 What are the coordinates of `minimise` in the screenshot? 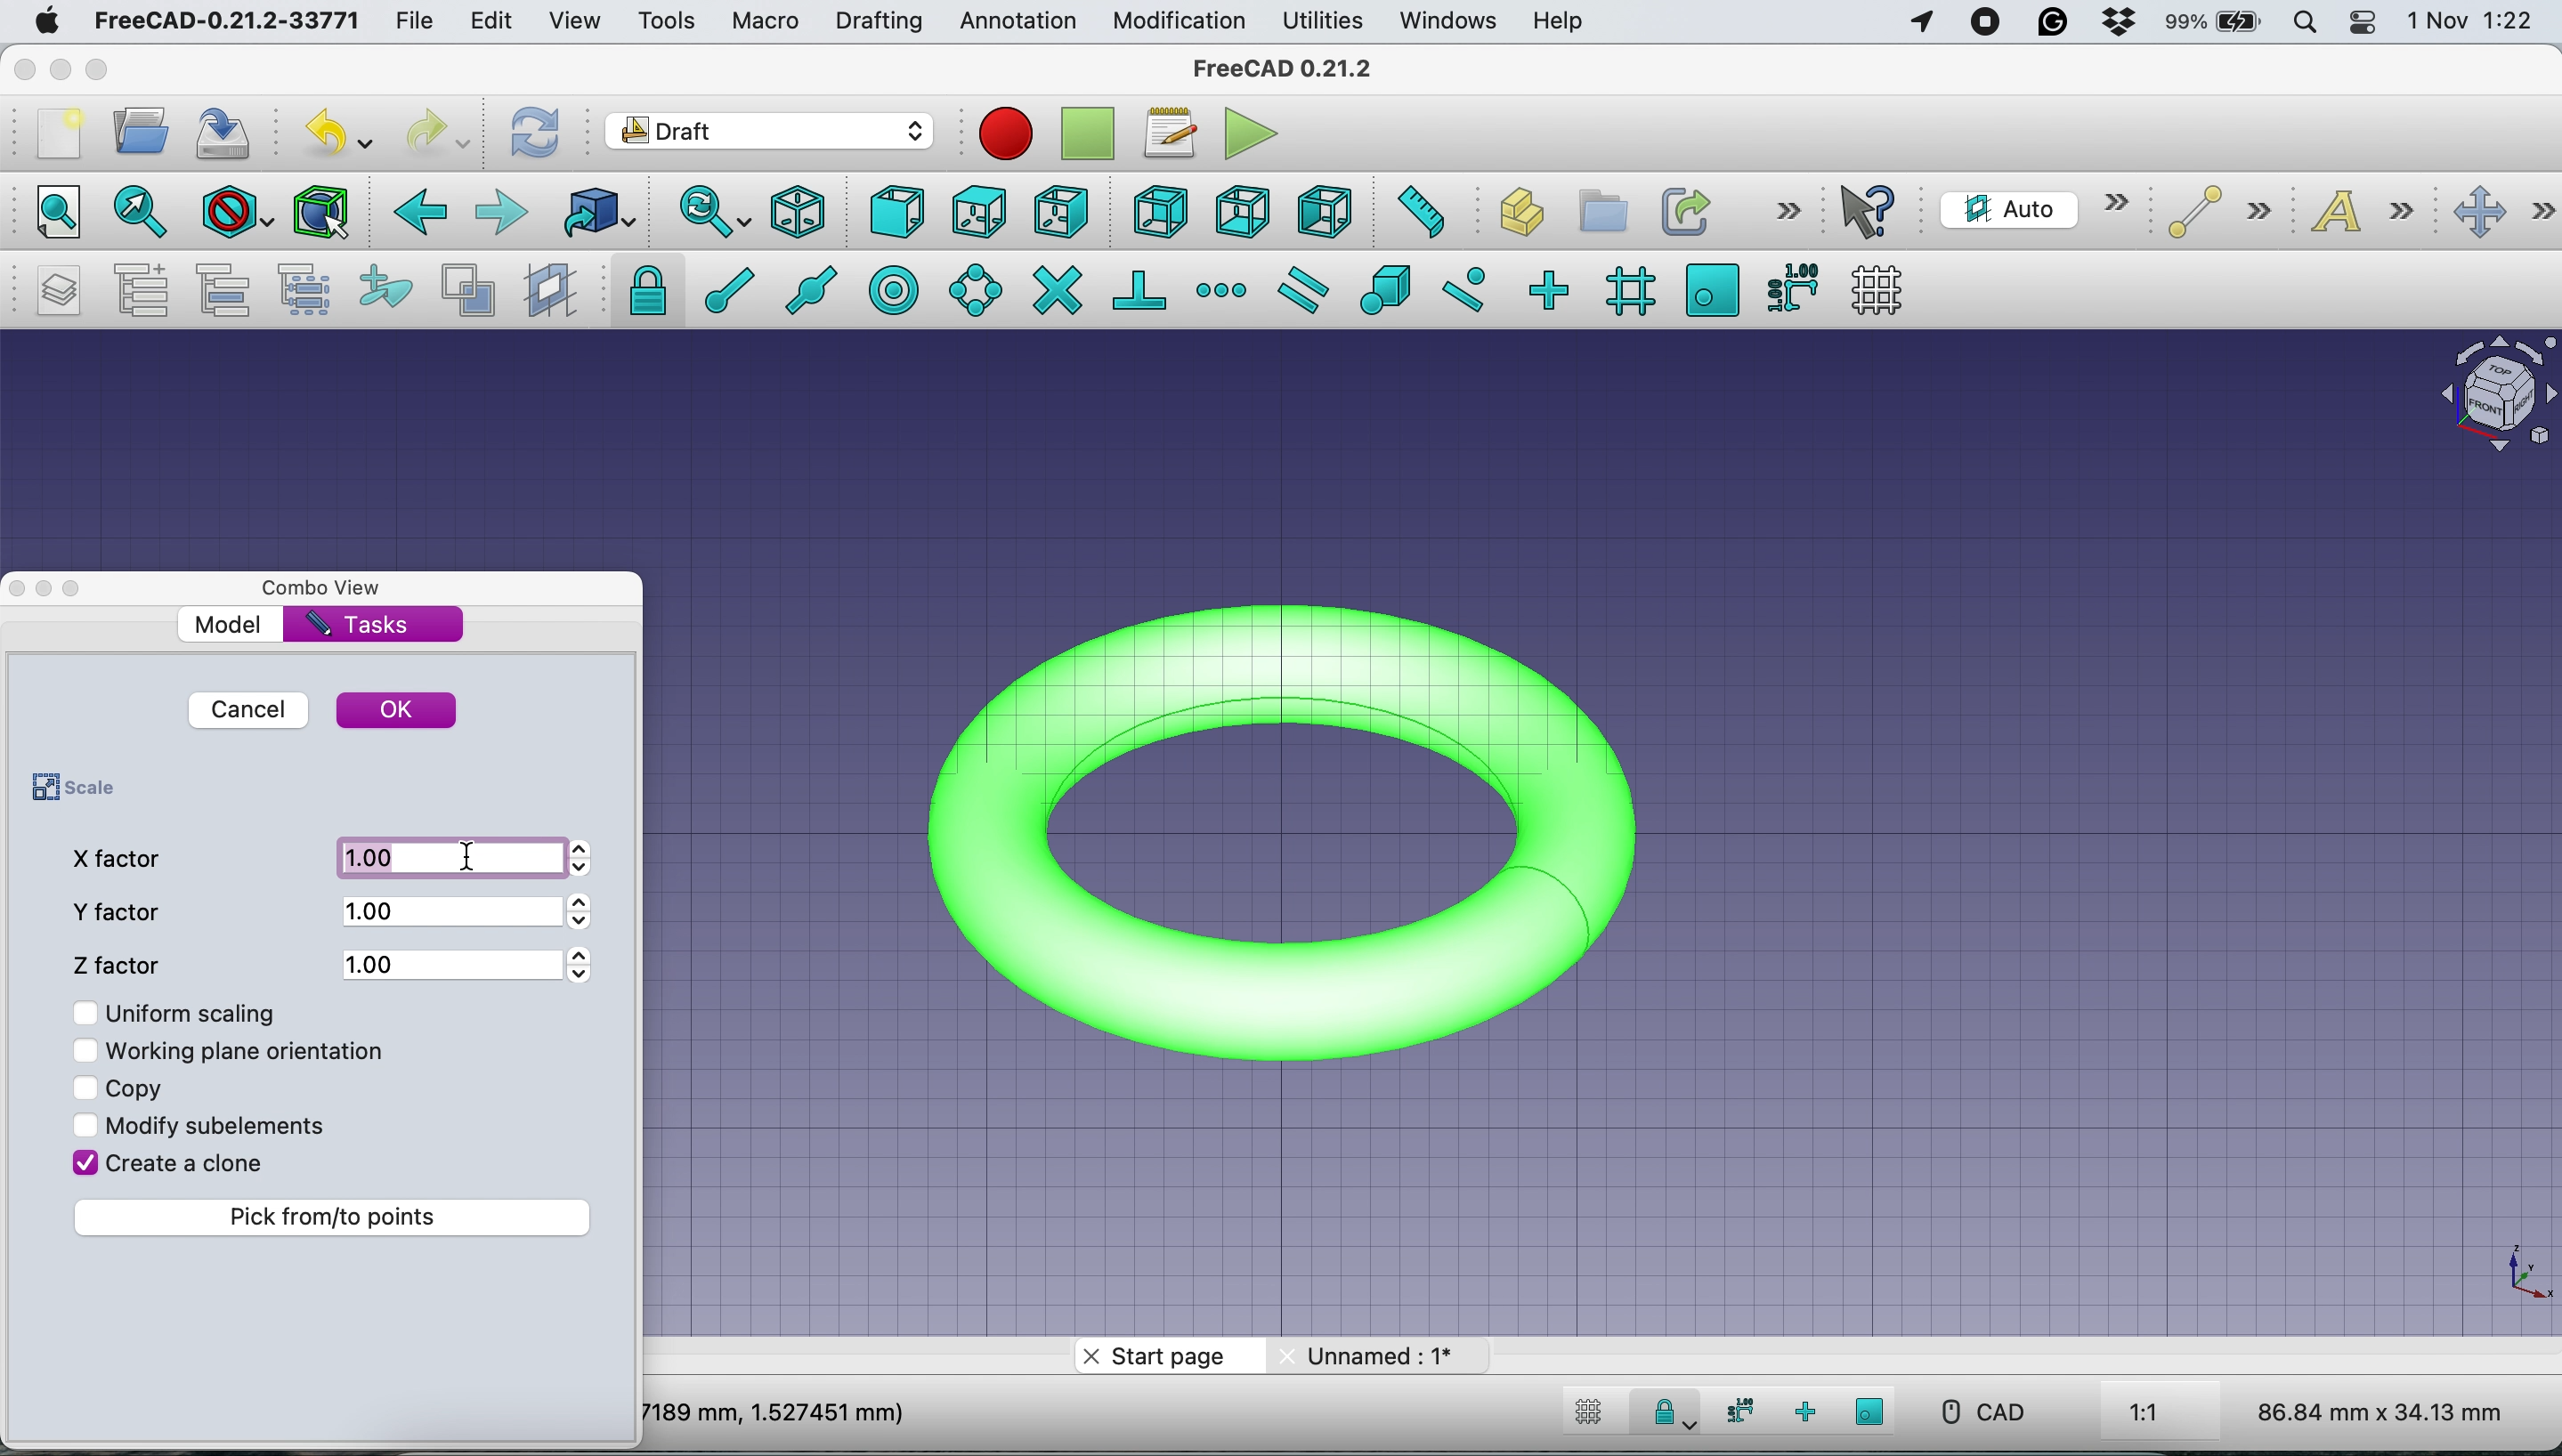 It's located at (60, 64).